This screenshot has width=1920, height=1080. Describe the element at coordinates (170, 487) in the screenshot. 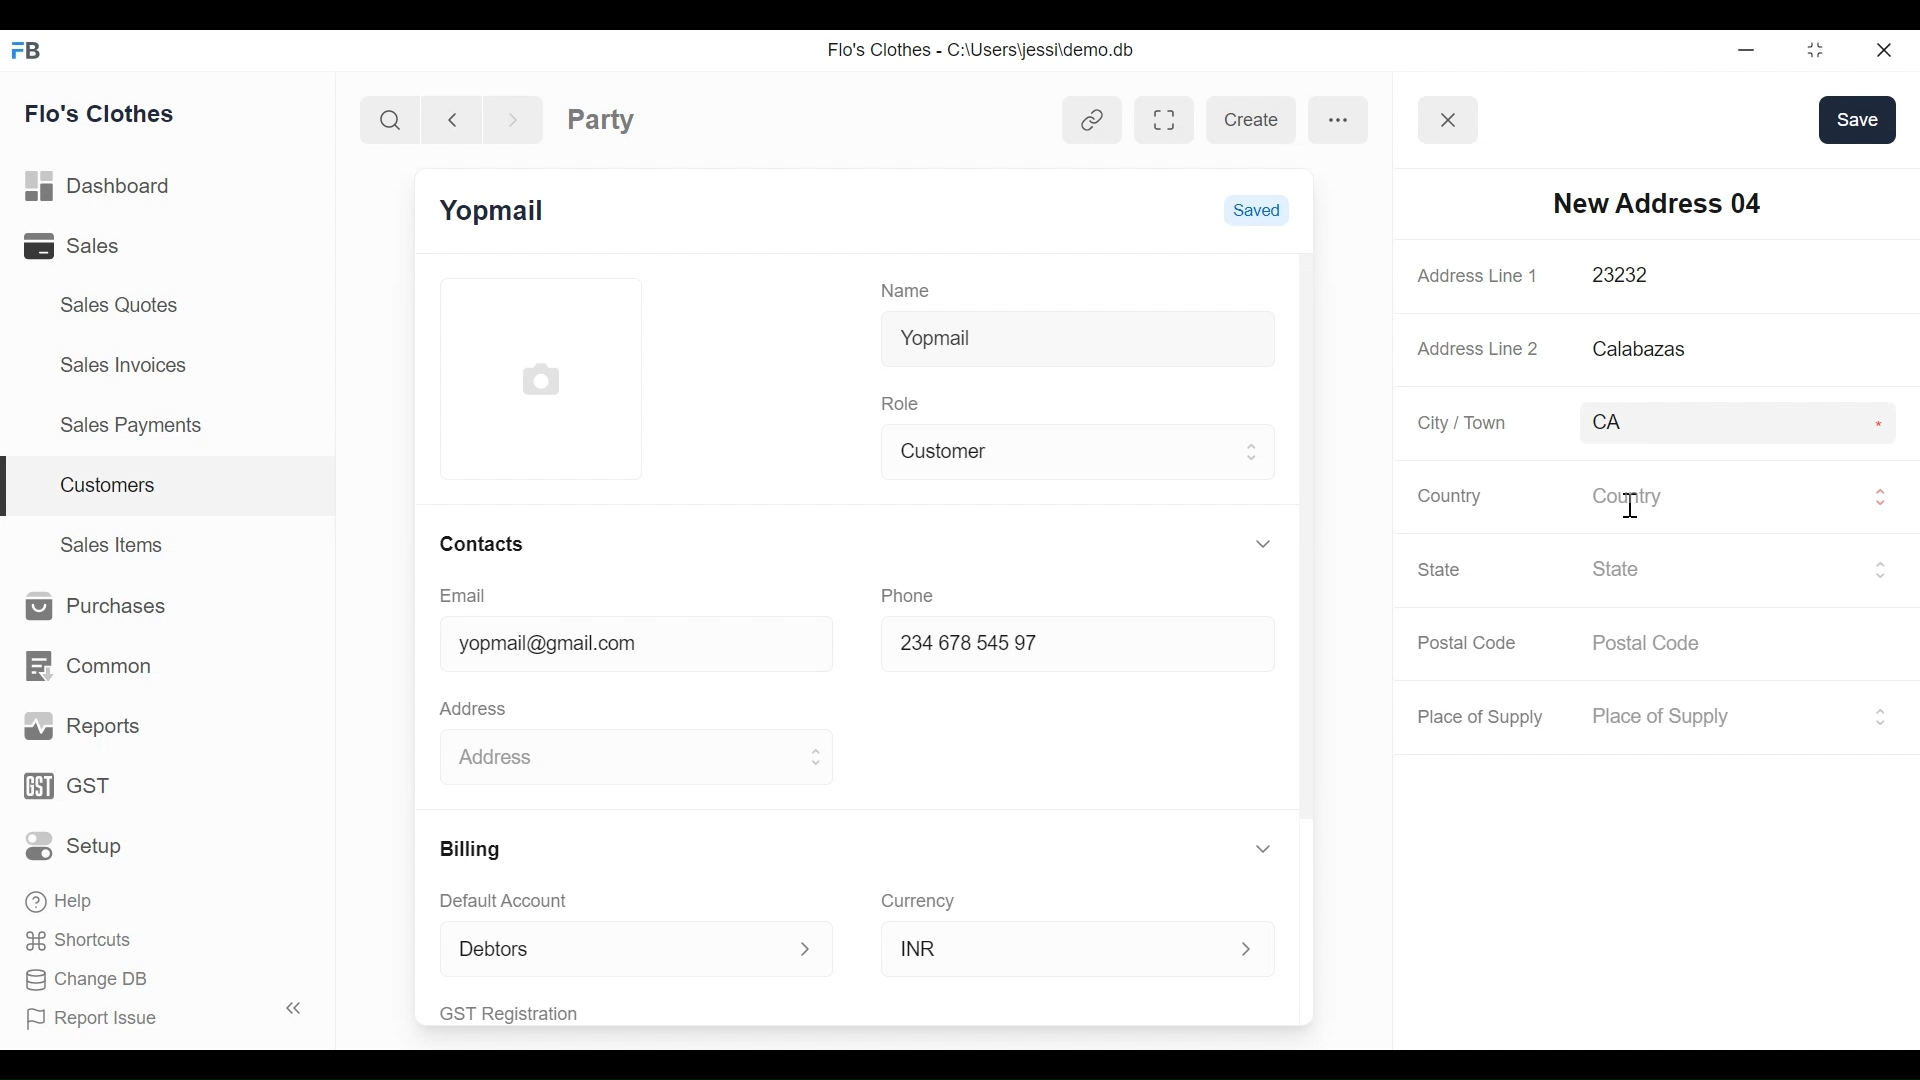

I see `Customers` at that location.